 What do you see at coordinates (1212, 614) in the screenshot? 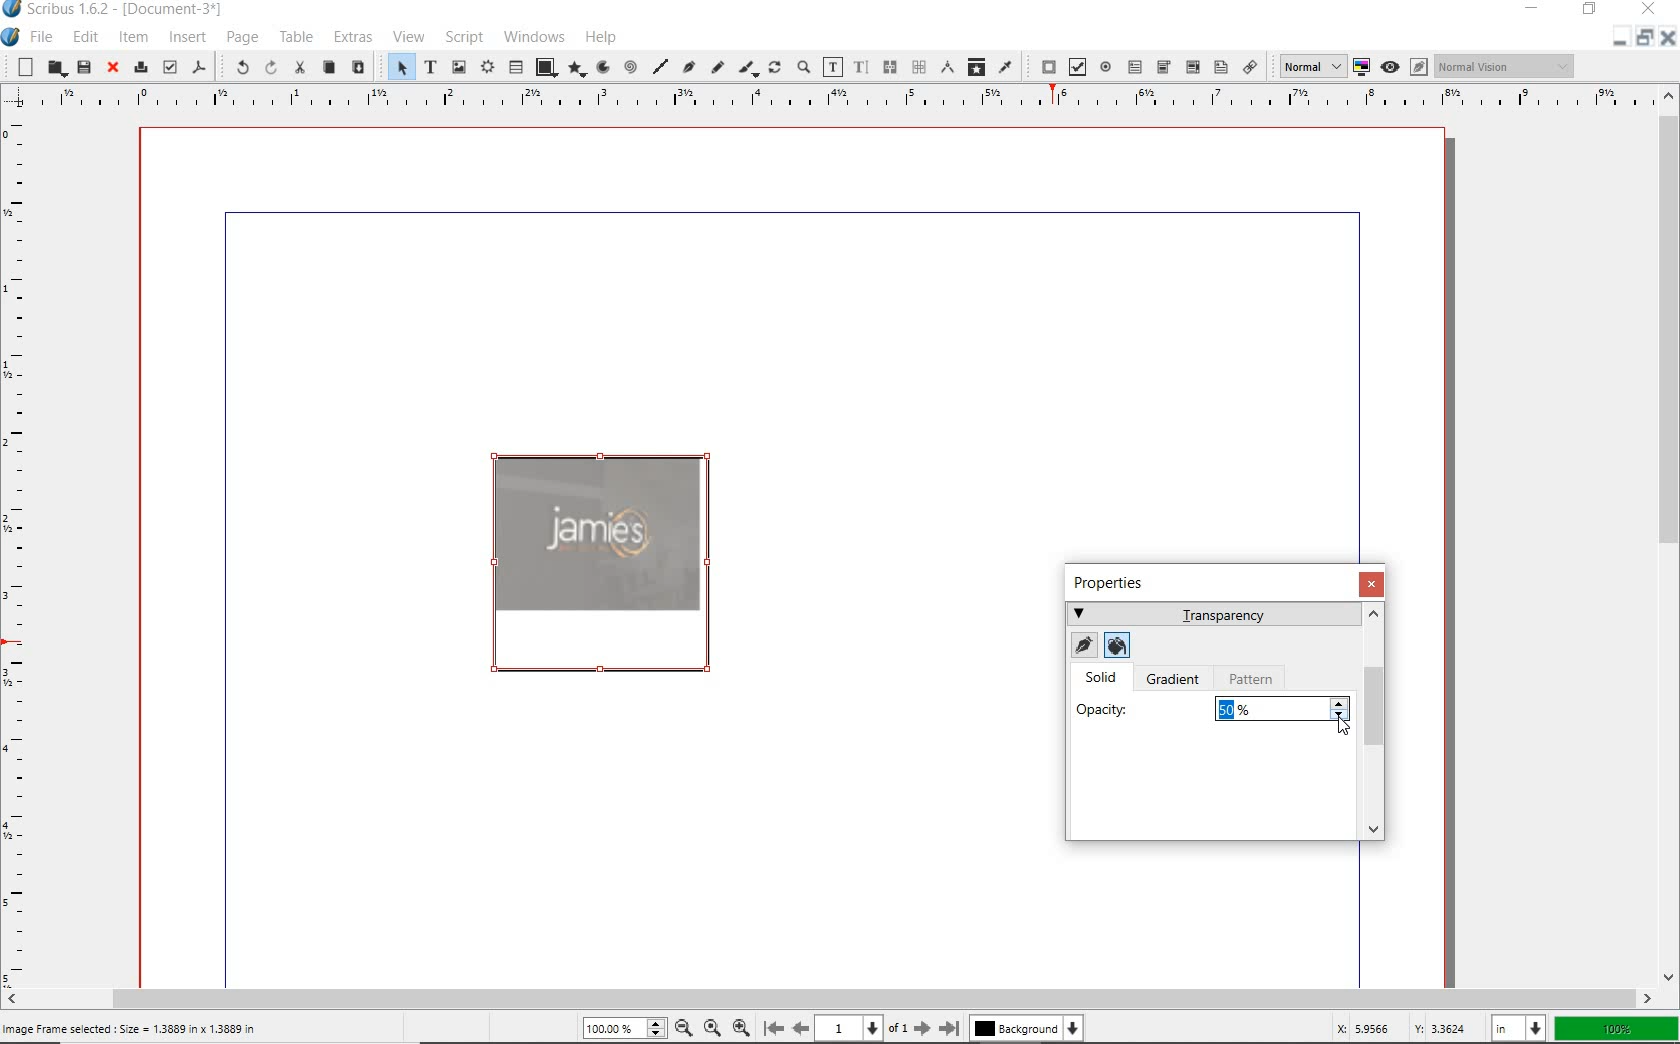
I see `TRANSPARENCY` at bounding box center [1212, 614].